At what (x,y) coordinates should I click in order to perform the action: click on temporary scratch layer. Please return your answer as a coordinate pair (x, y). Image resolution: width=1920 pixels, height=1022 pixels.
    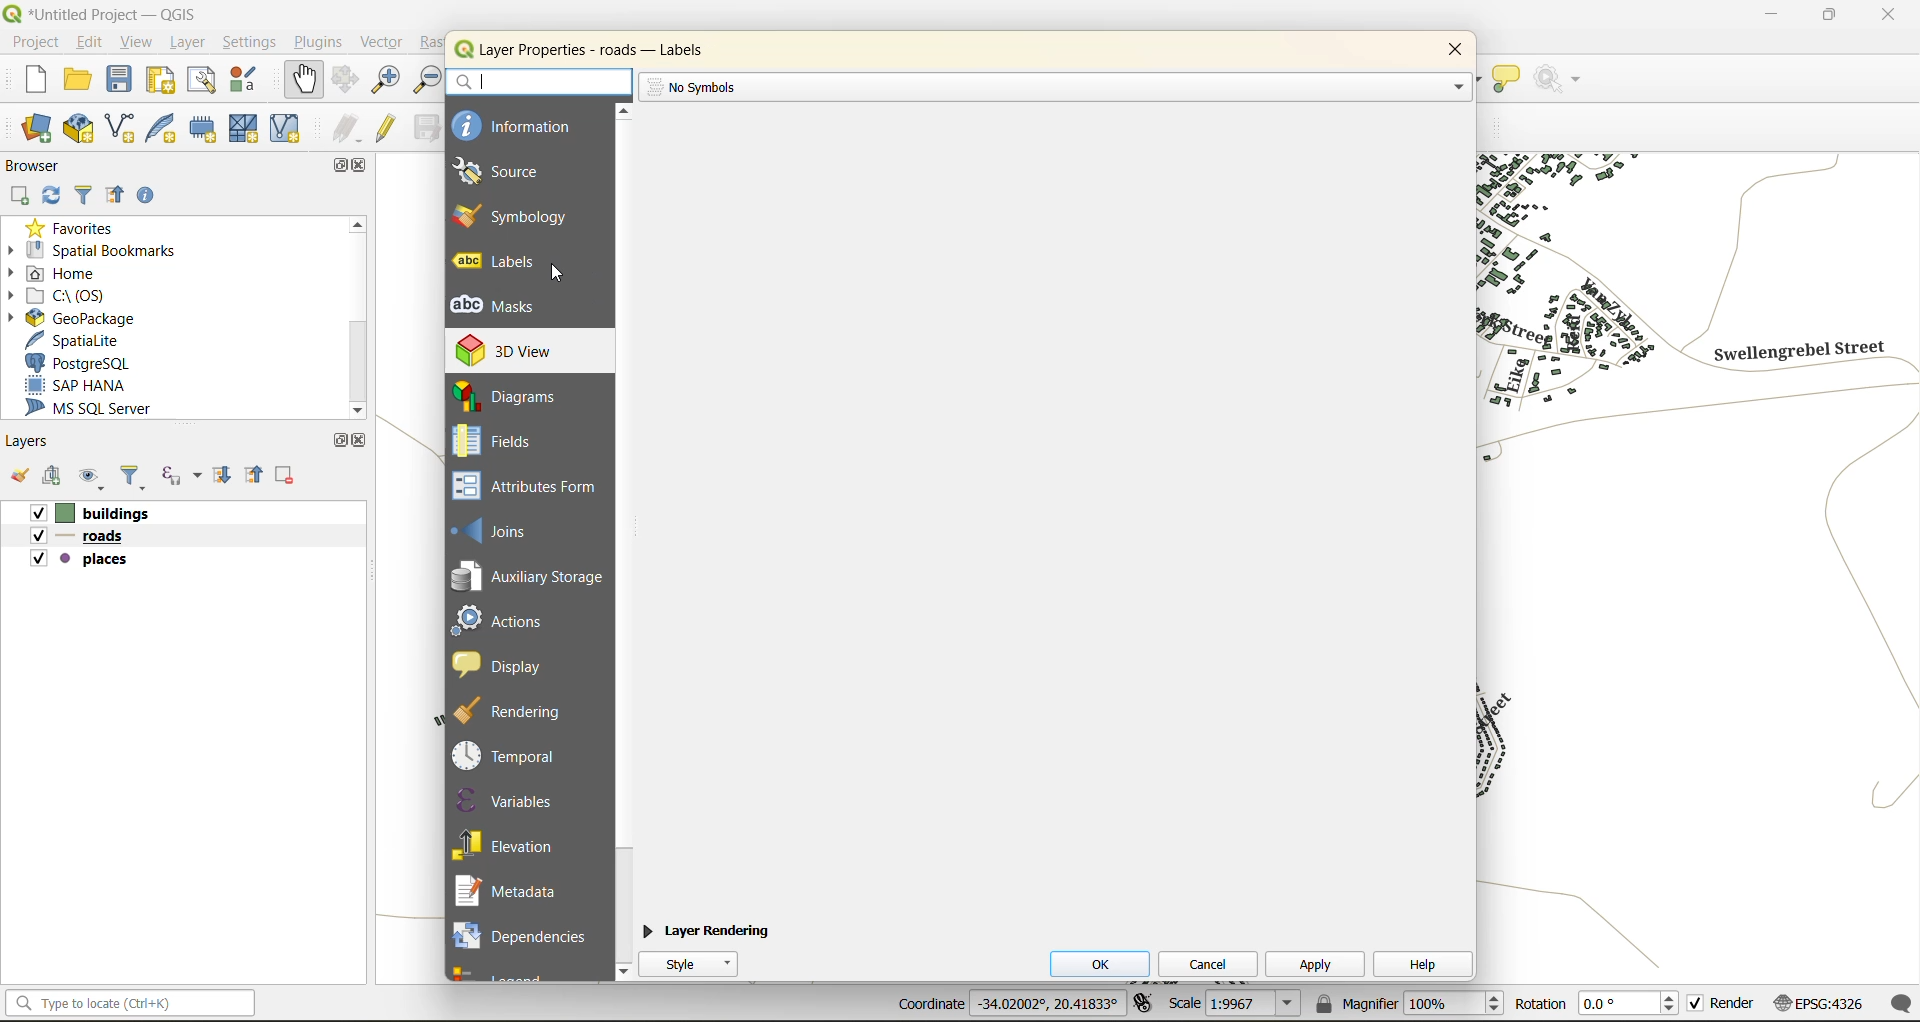
    Looking at the image, I should click on (204, 128).